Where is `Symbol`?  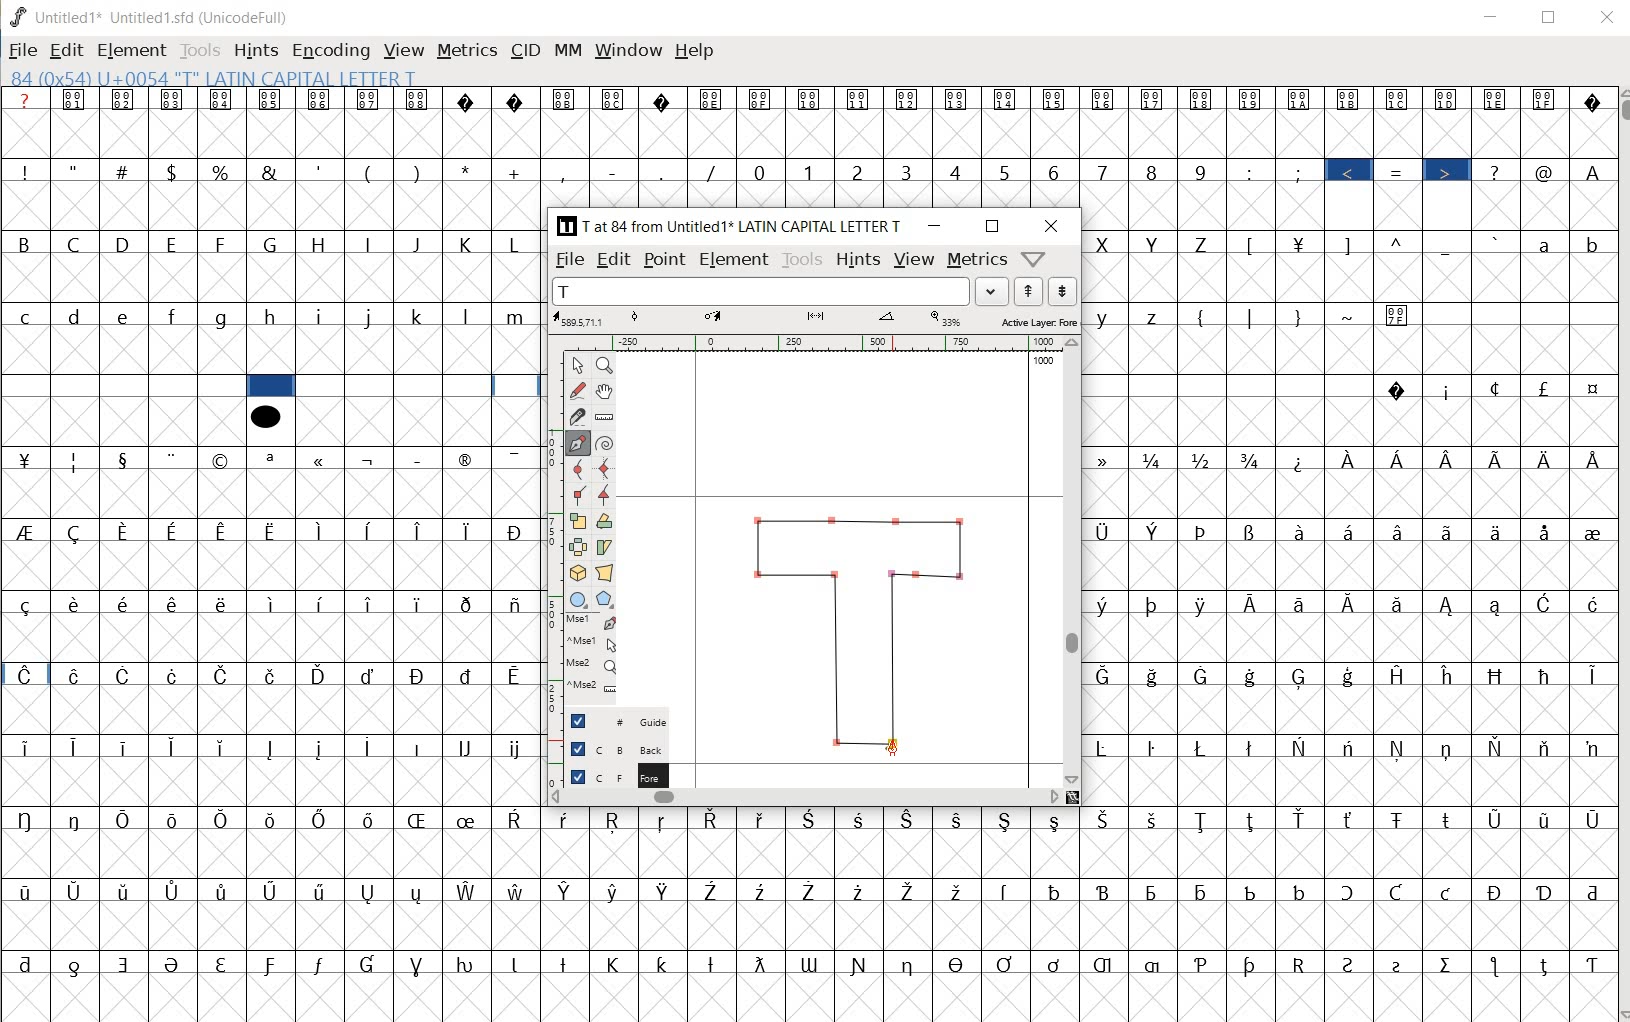
Symbol is located at coordinates (26, 749).